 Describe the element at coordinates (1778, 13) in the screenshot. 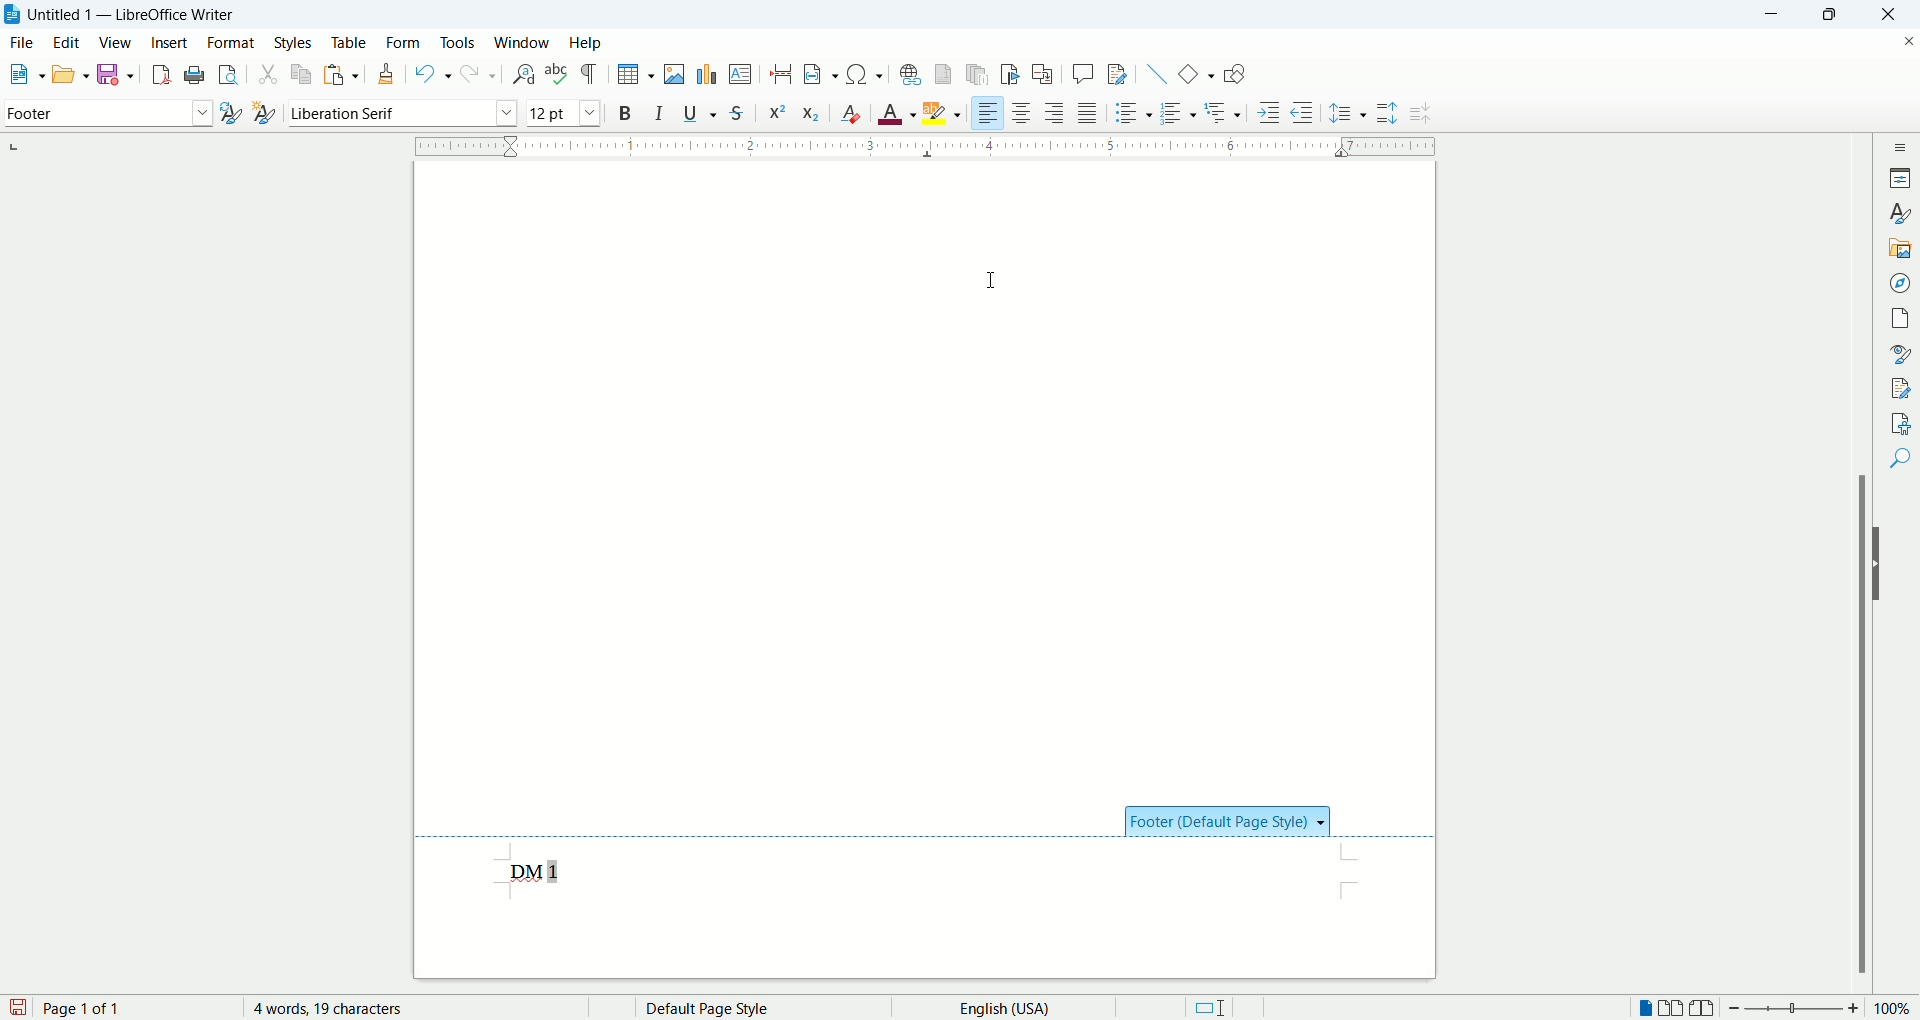

I see `minimize` at that location.